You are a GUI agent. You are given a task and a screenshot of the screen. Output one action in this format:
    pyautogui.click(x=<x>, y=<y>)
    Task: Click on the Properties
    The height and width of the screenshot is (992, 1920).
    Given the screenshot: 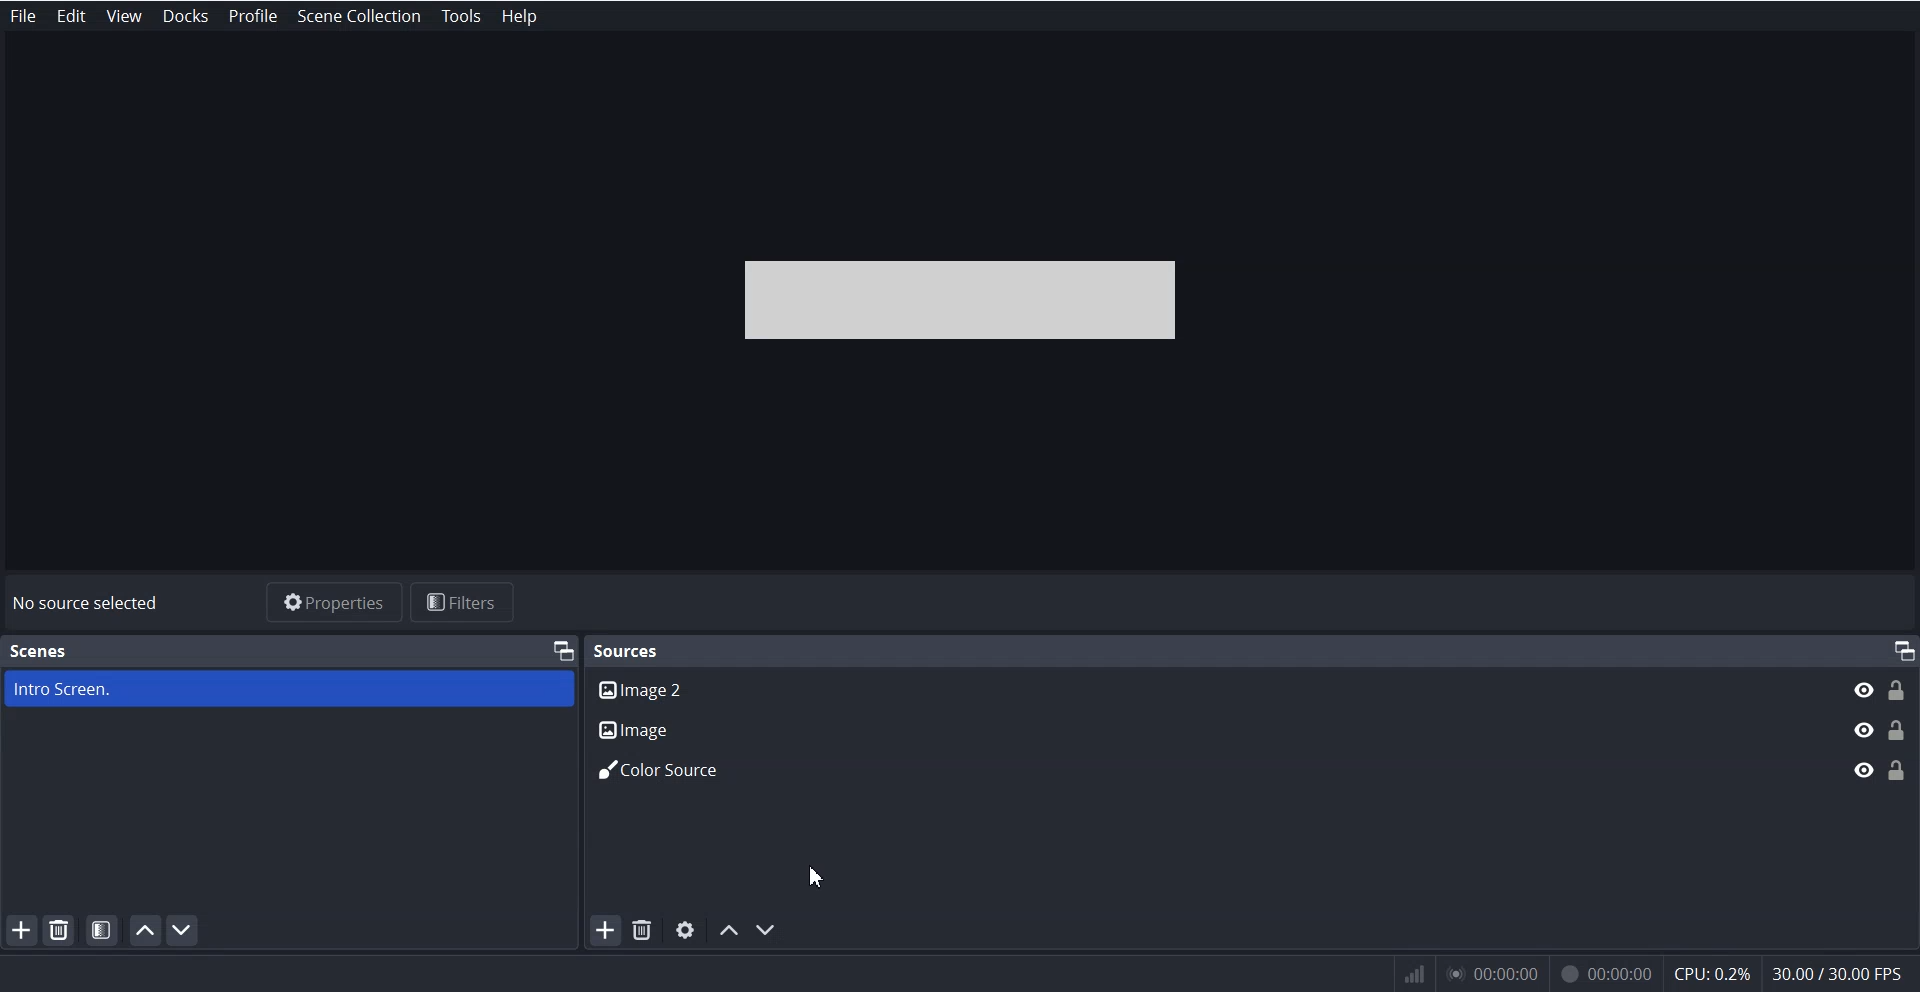 What is the action you would take?
    pyautogui.click(x=333, y=601)
    